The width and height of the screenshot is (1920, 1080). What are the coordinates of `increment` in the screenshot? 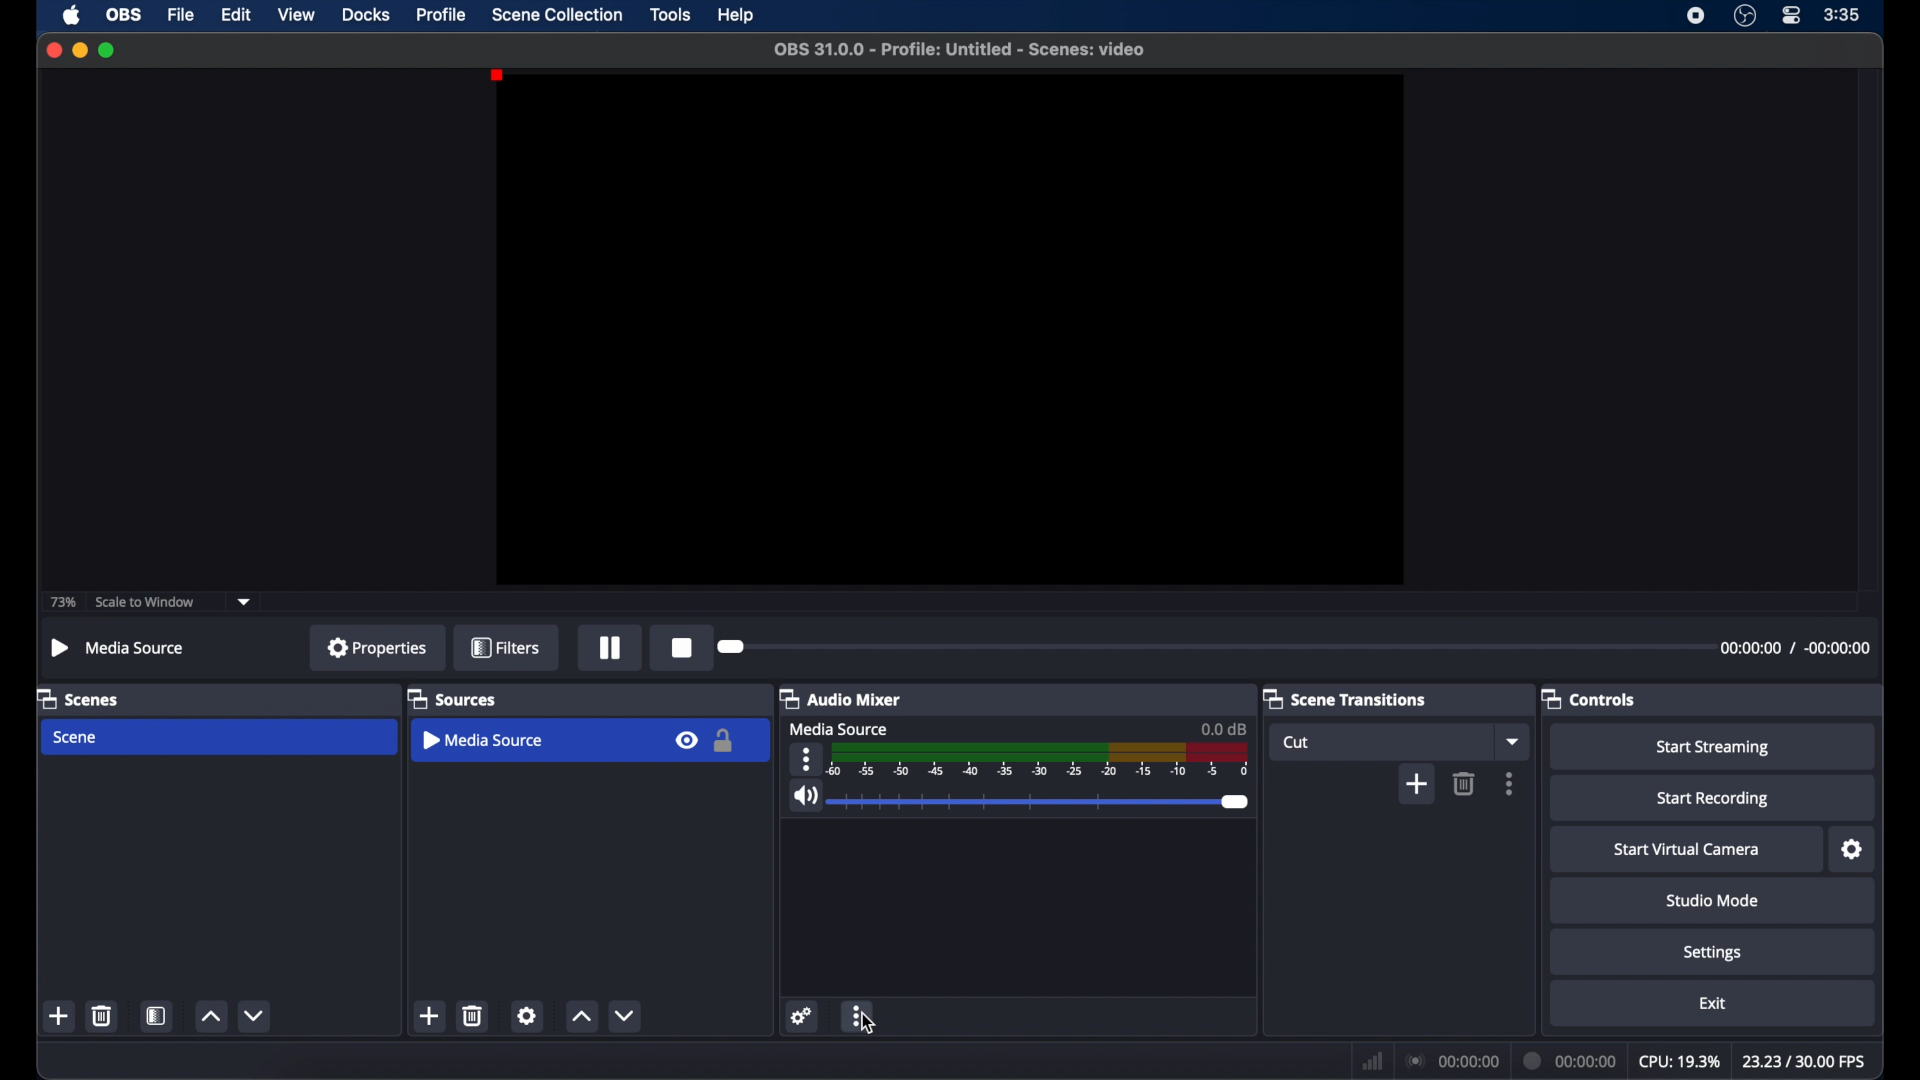 It's located at (580, 1015).